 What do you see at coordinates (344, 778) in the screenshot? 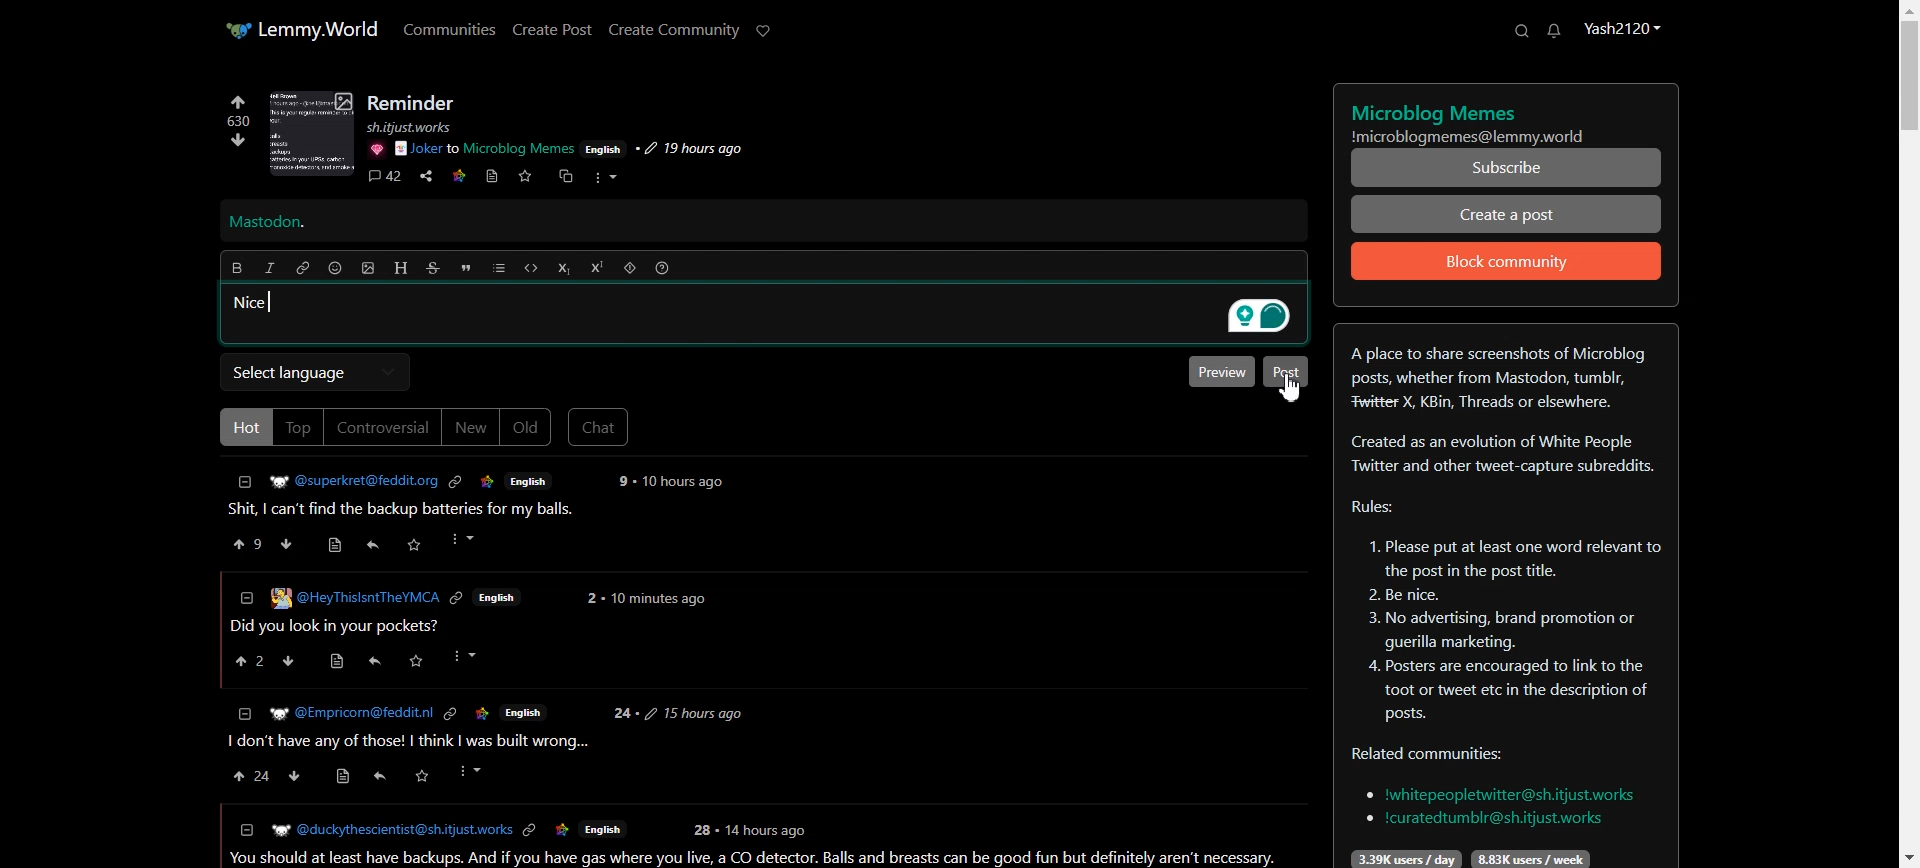
I see `` at bounding box center [344, 778].